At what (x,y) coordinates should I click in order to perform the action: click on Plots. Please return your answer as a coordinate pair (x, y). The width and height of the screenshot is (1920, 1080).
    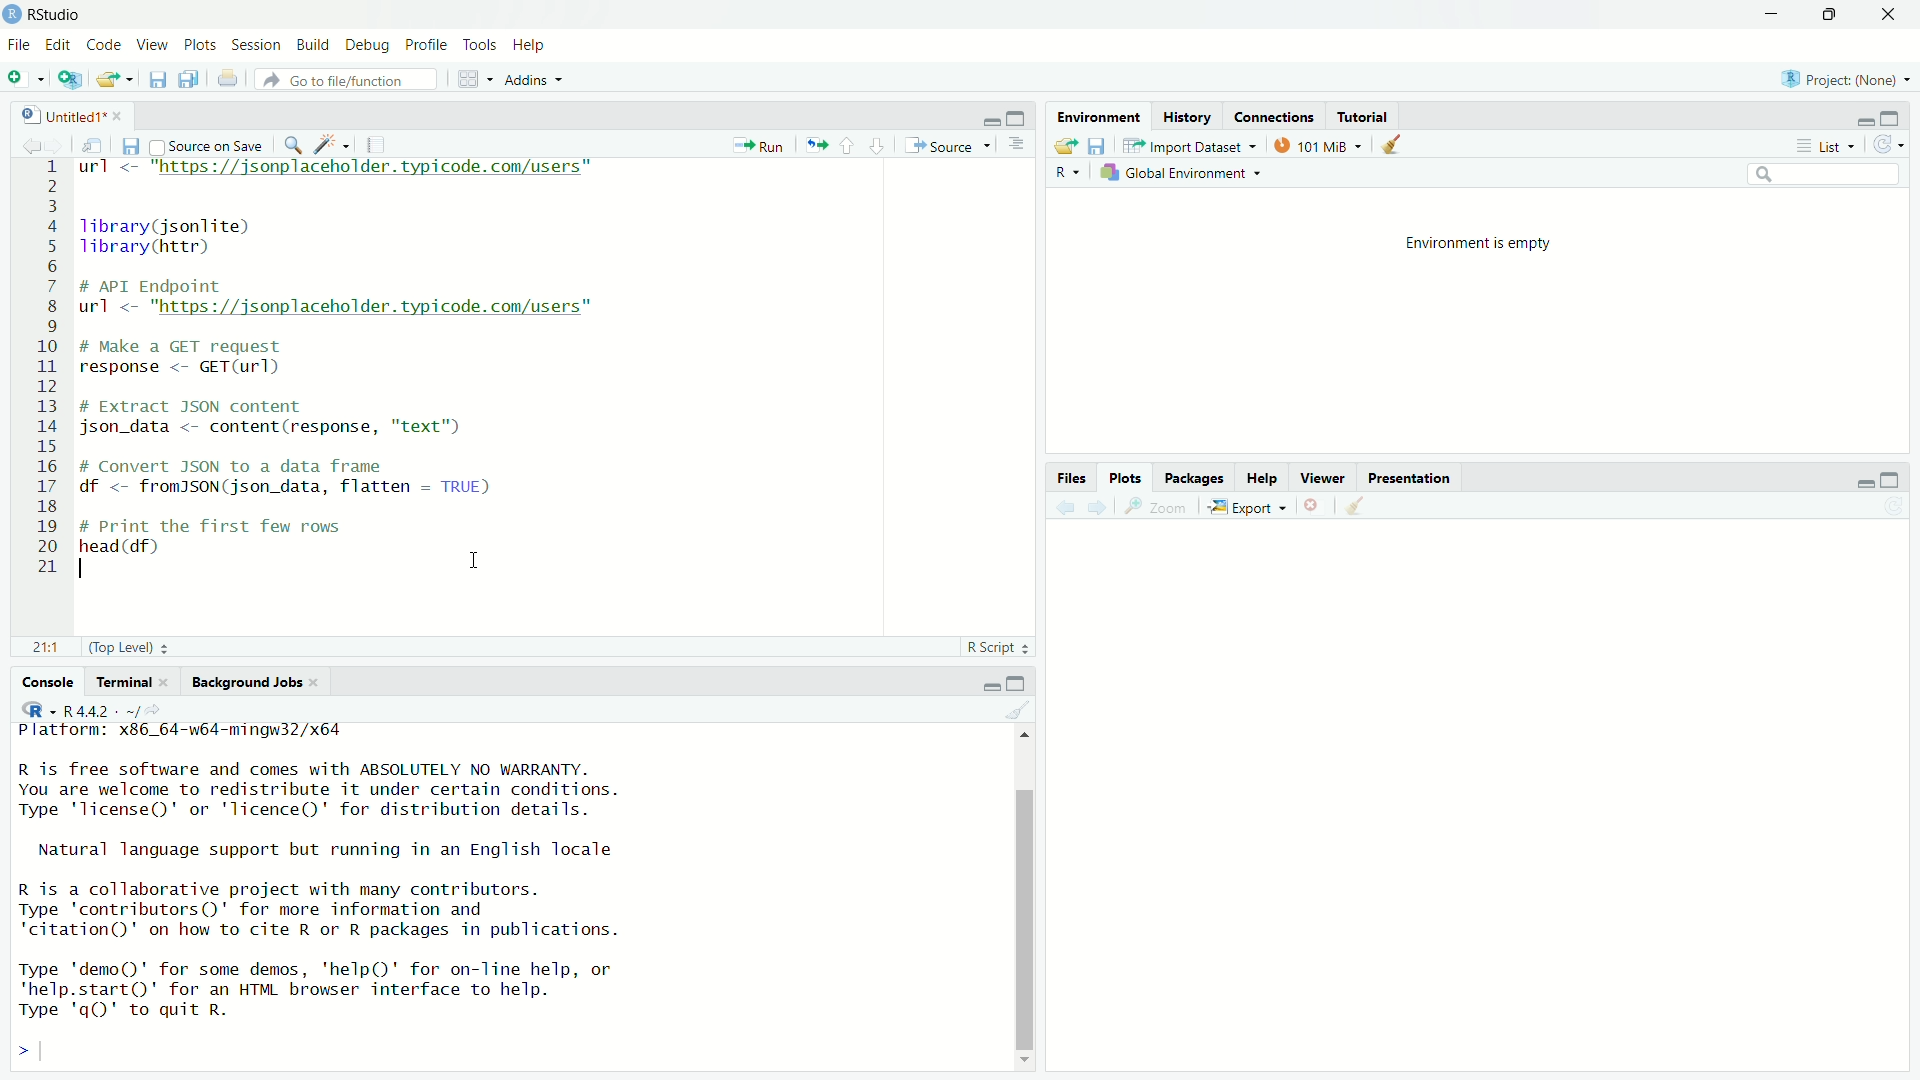
    Looking at the image, I should click on (199, 45).